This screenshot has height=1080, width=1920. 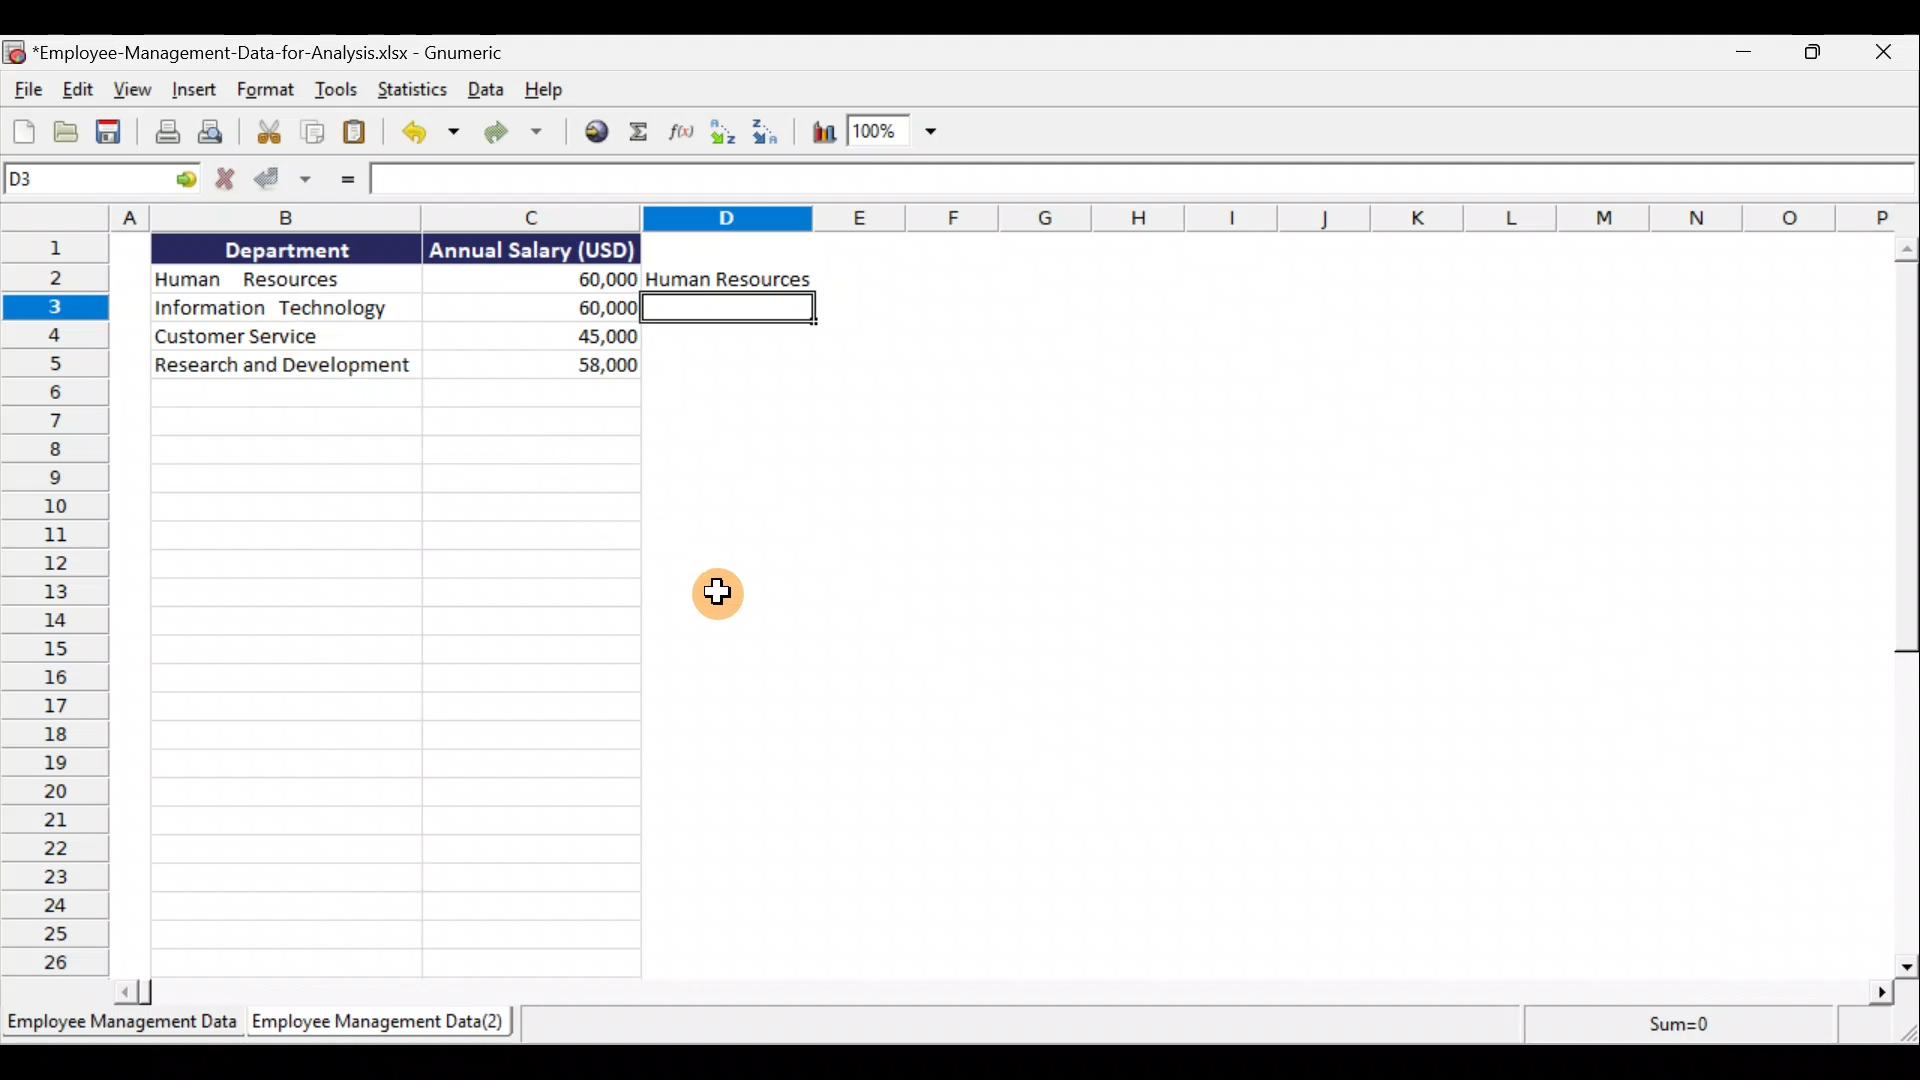 I want to click on Format, so click(x=265, y=90).